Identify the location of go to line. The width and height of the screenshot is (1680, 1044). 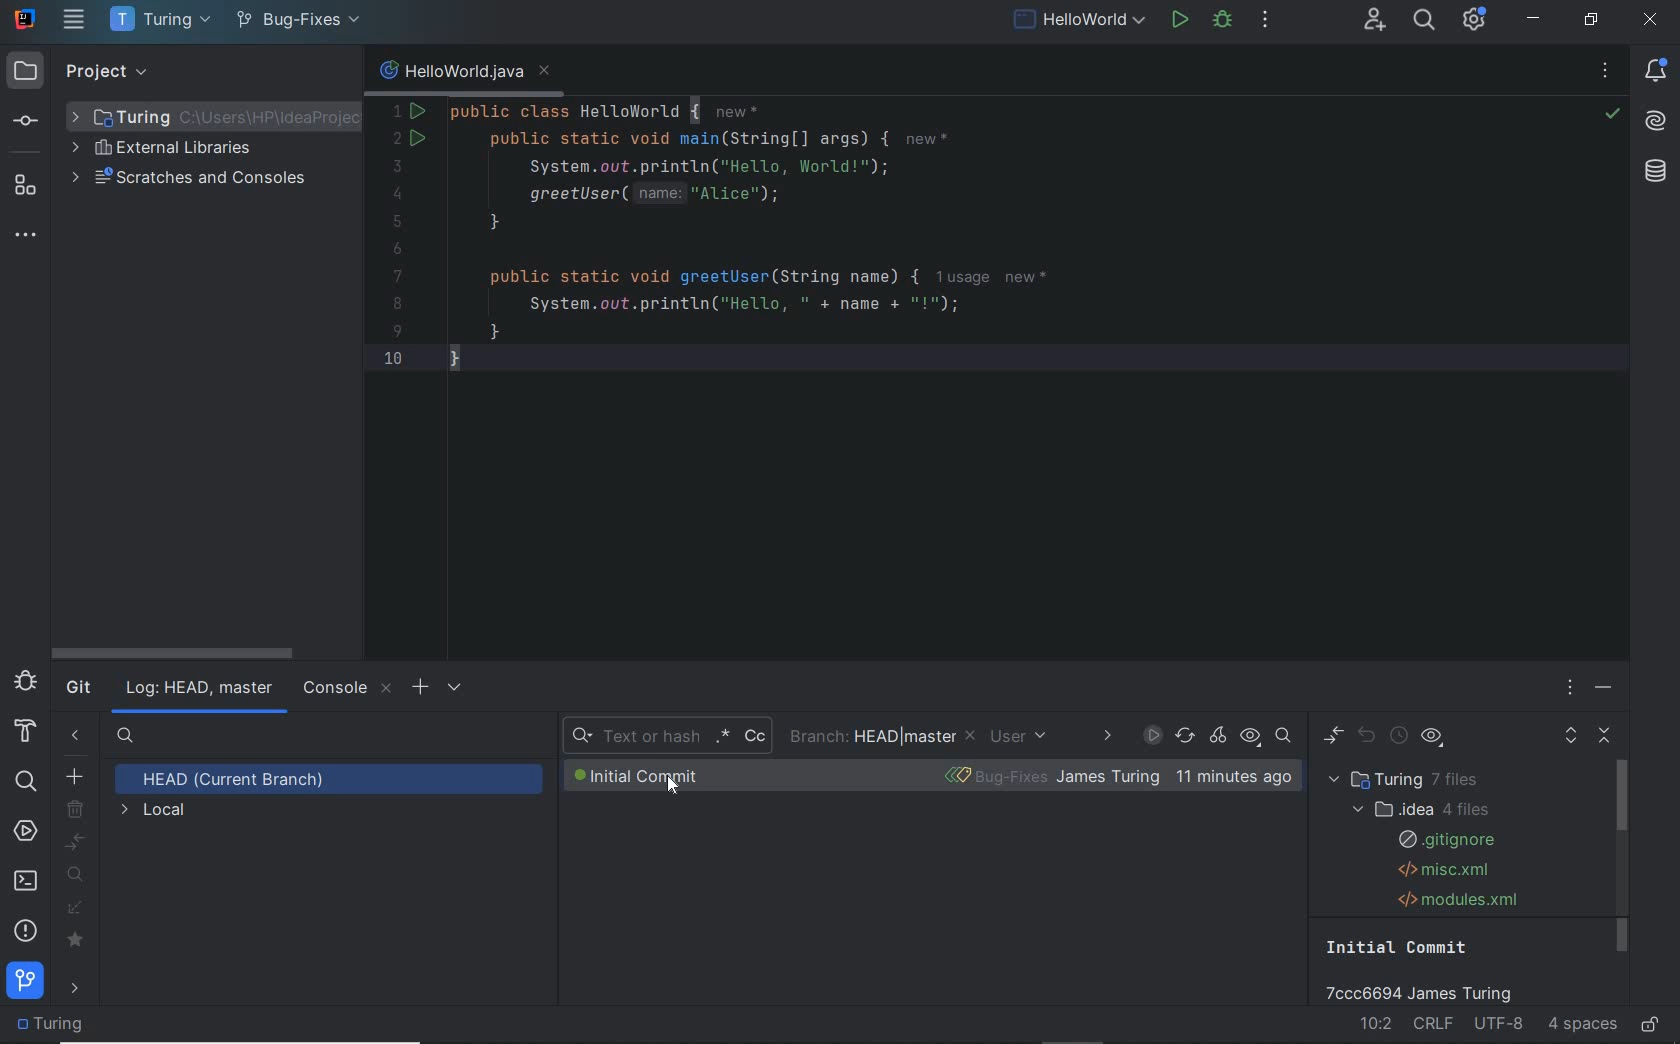
(1377, 1022).